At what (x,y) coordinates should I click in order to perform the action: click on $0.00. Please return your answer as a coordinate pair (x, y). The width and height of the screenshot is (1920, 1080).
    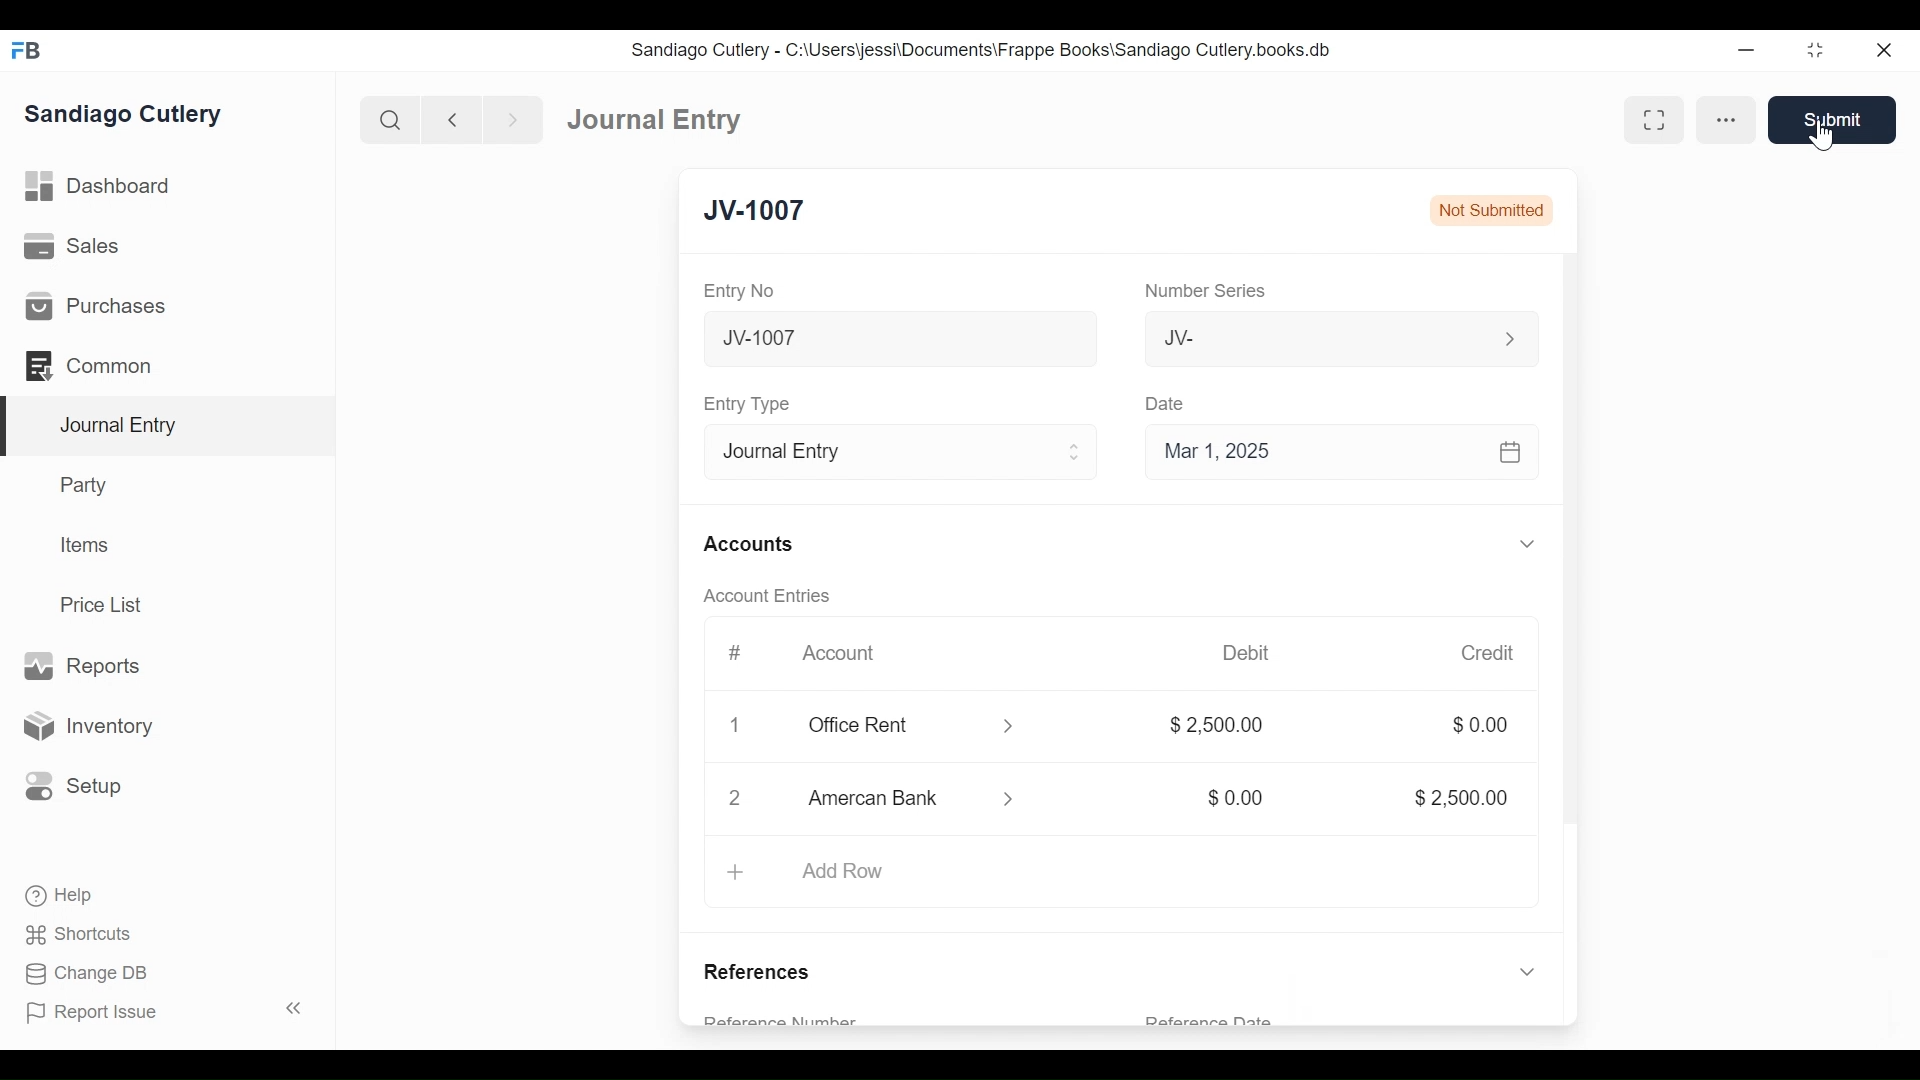
    Looking at the image, I should click on (1229, 798).